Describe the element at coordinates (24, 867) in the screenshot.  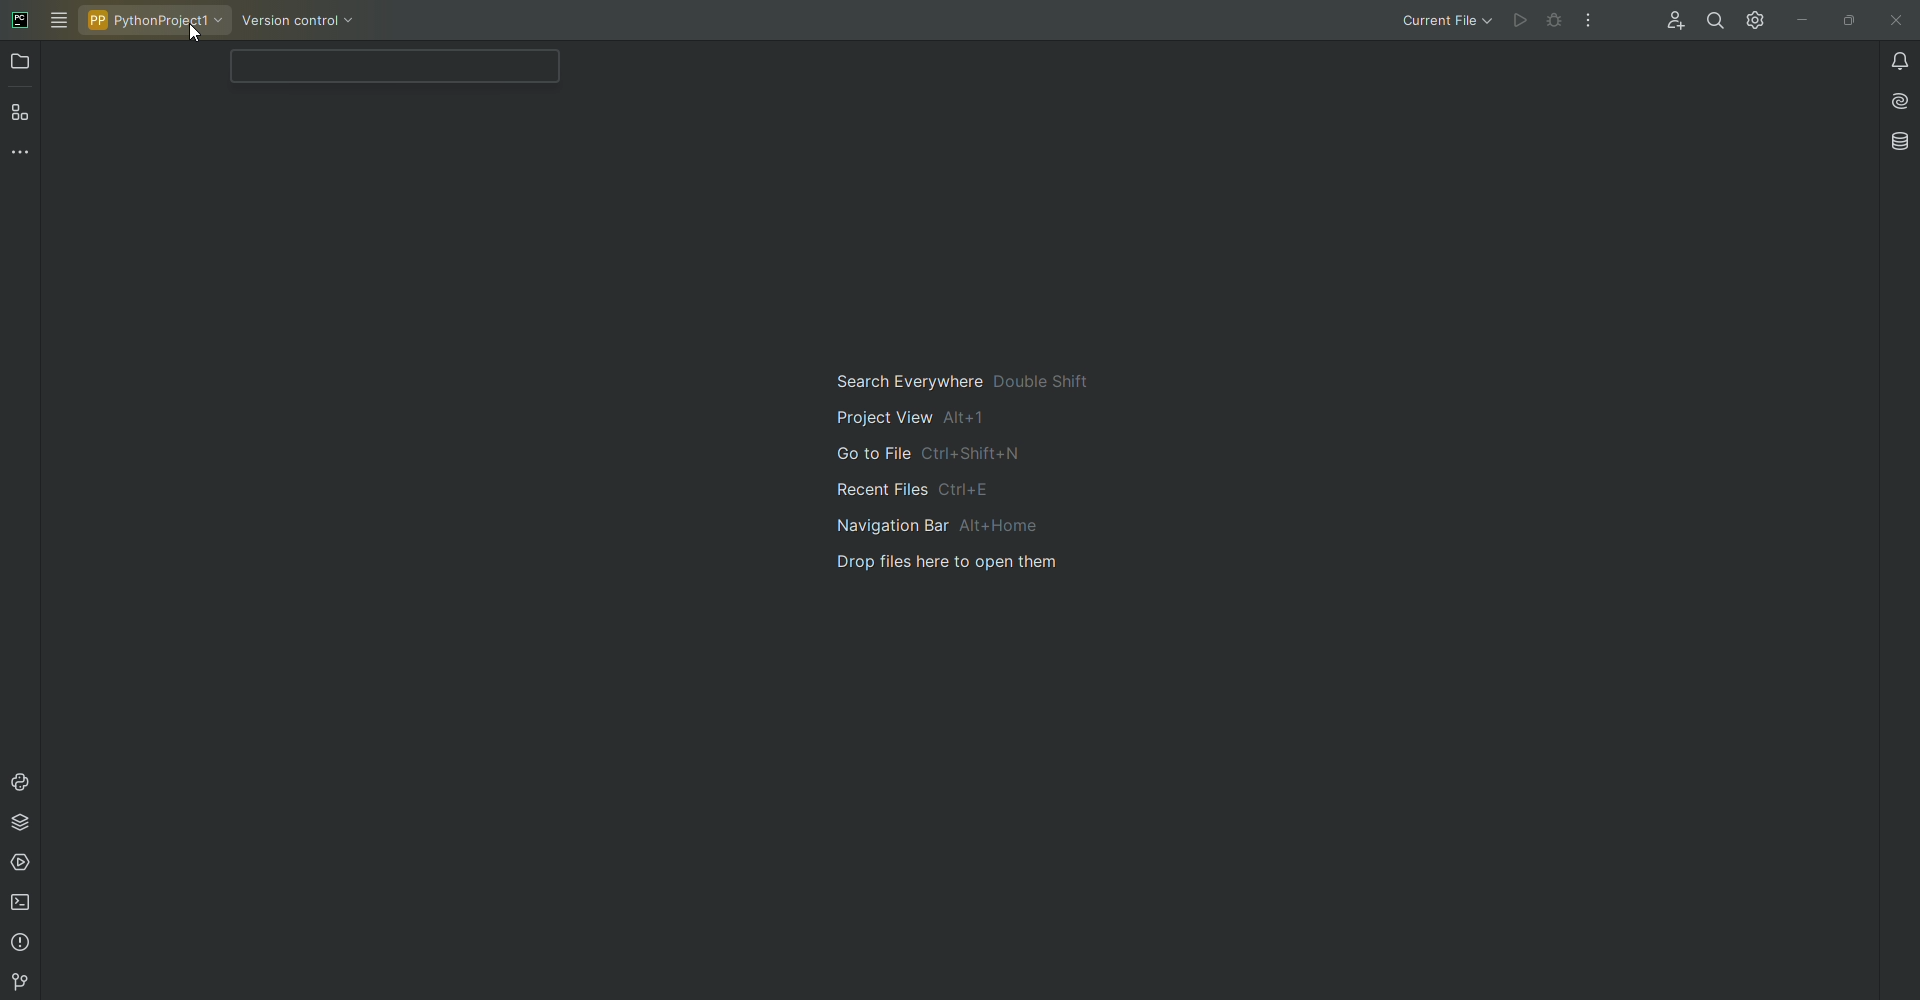
I see `Services` at that location.